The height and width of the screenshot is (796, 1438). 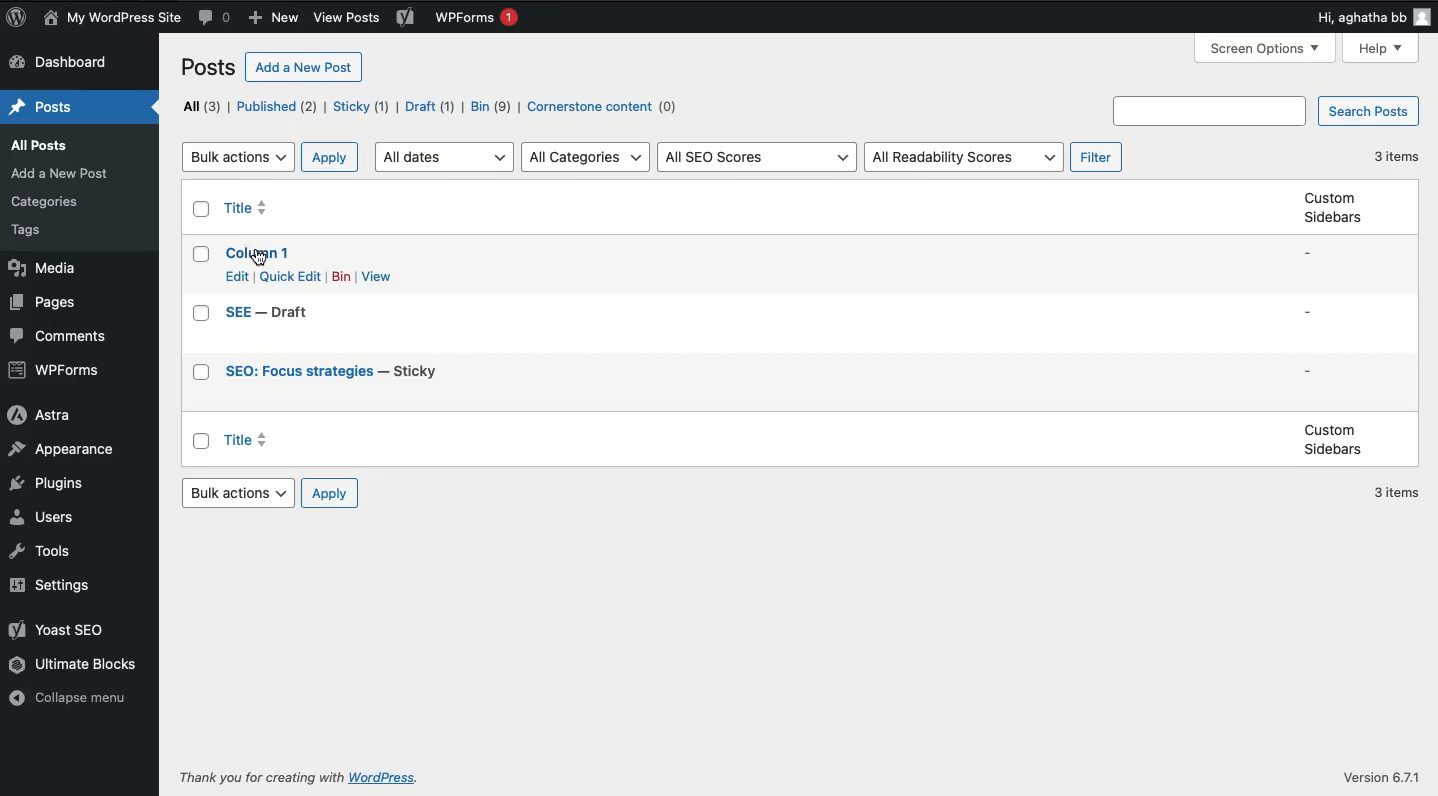 What do you see at coordinates (216, 18) in the screenshot?
I see `Comment` at bounding box center [216, 18].